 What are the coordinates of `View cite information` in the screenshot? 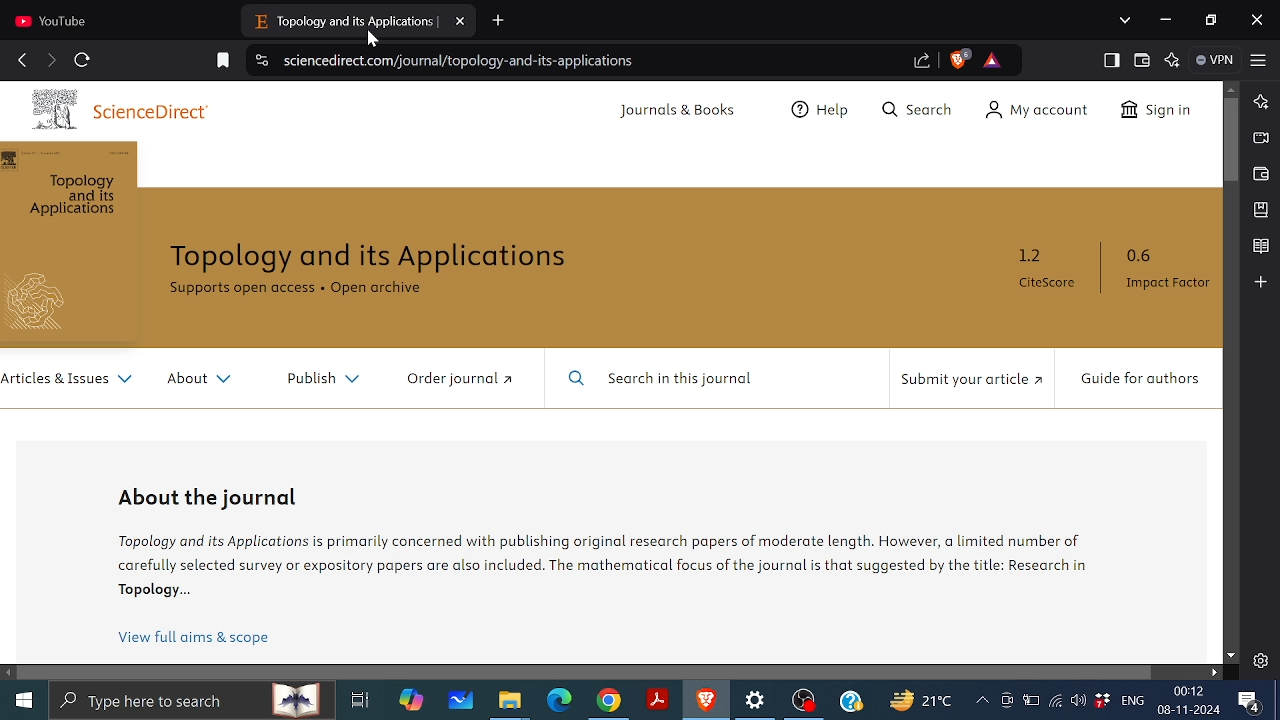 It's located at (263, 62).